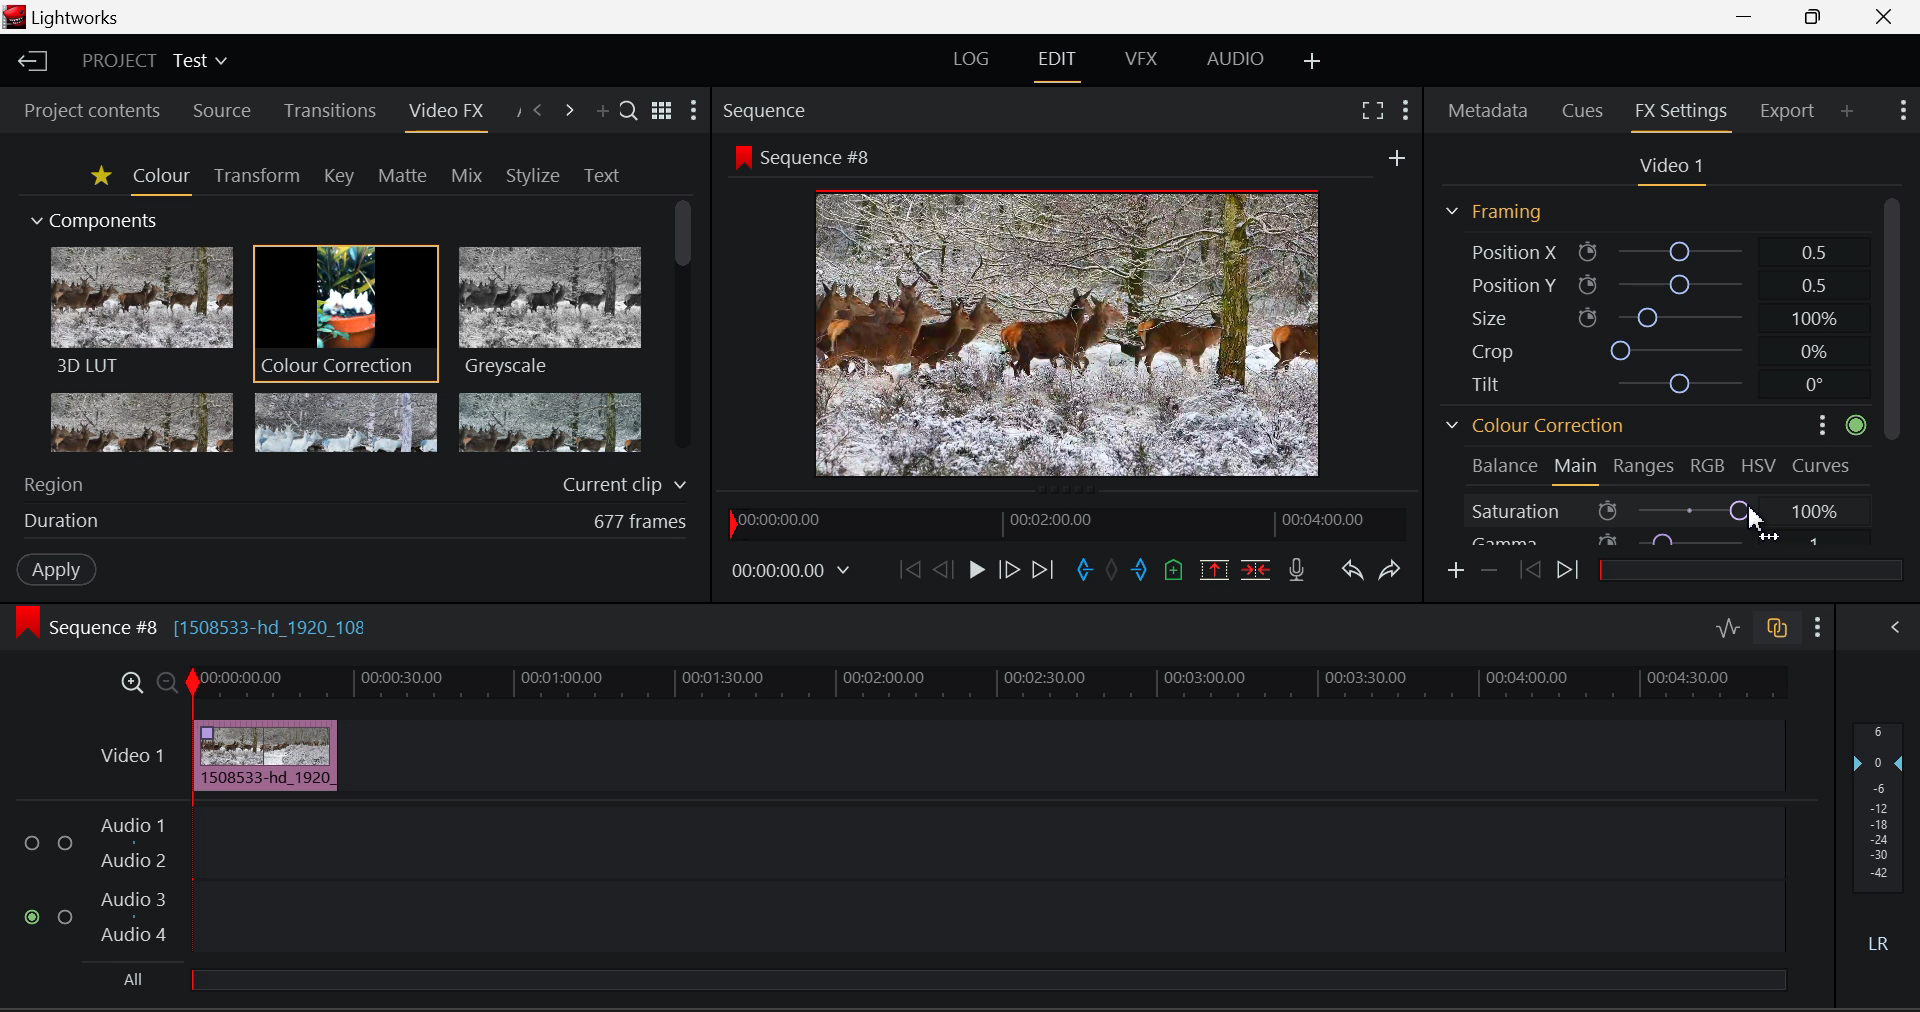  I want to click on Key, so click(340, 176).